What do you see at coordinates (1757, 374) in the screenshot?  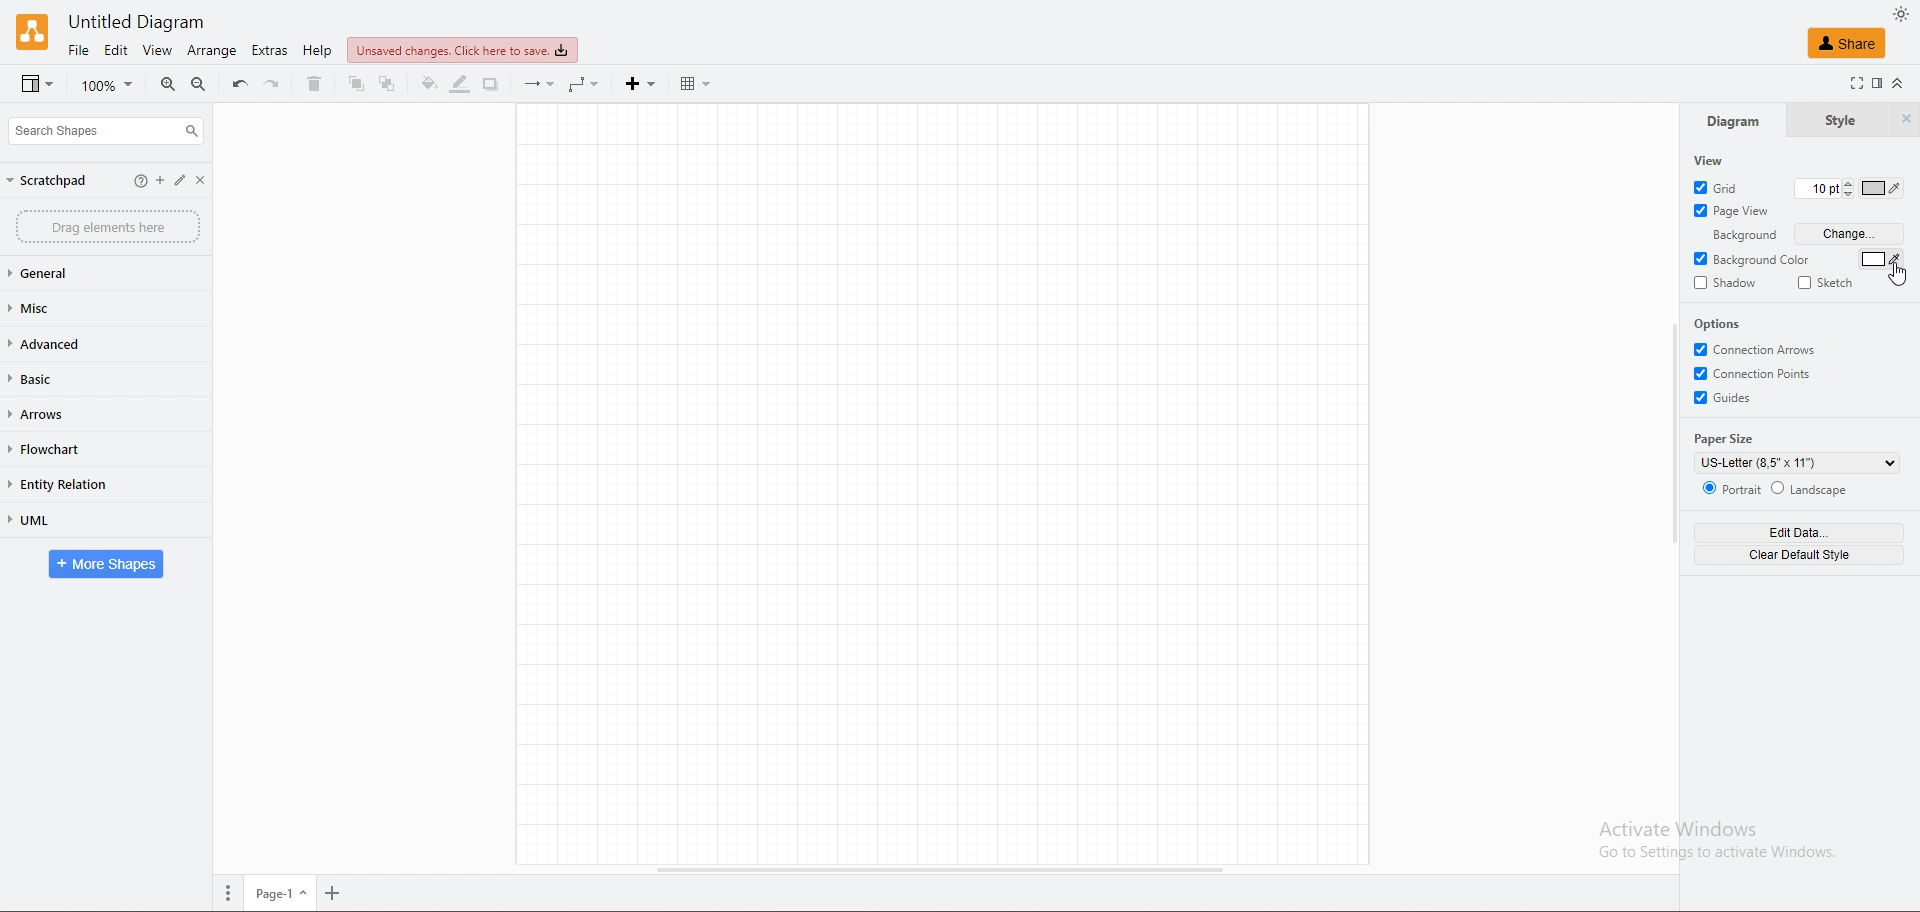 I see `connection points` at bounding box center [1757, 374].